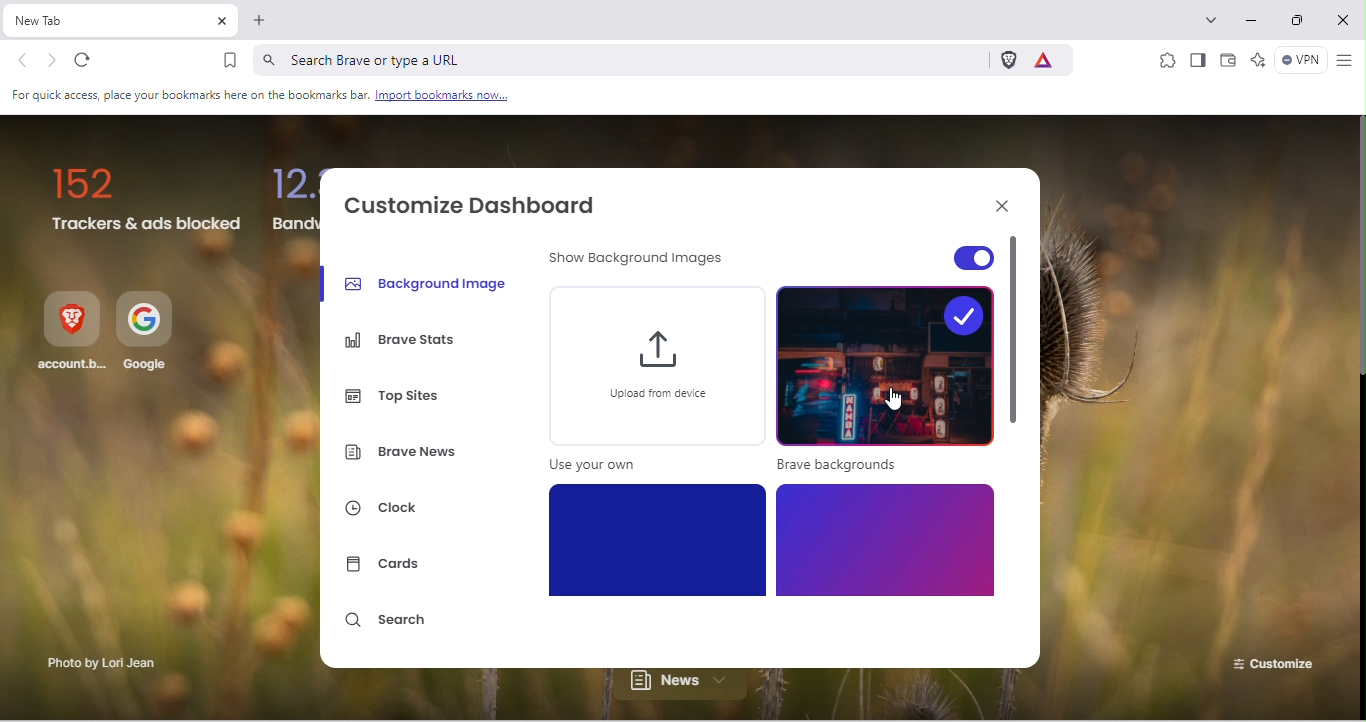 The height and width of the screenshot is (722, 1366). I want to click on Upload from device, so click(653, 384).